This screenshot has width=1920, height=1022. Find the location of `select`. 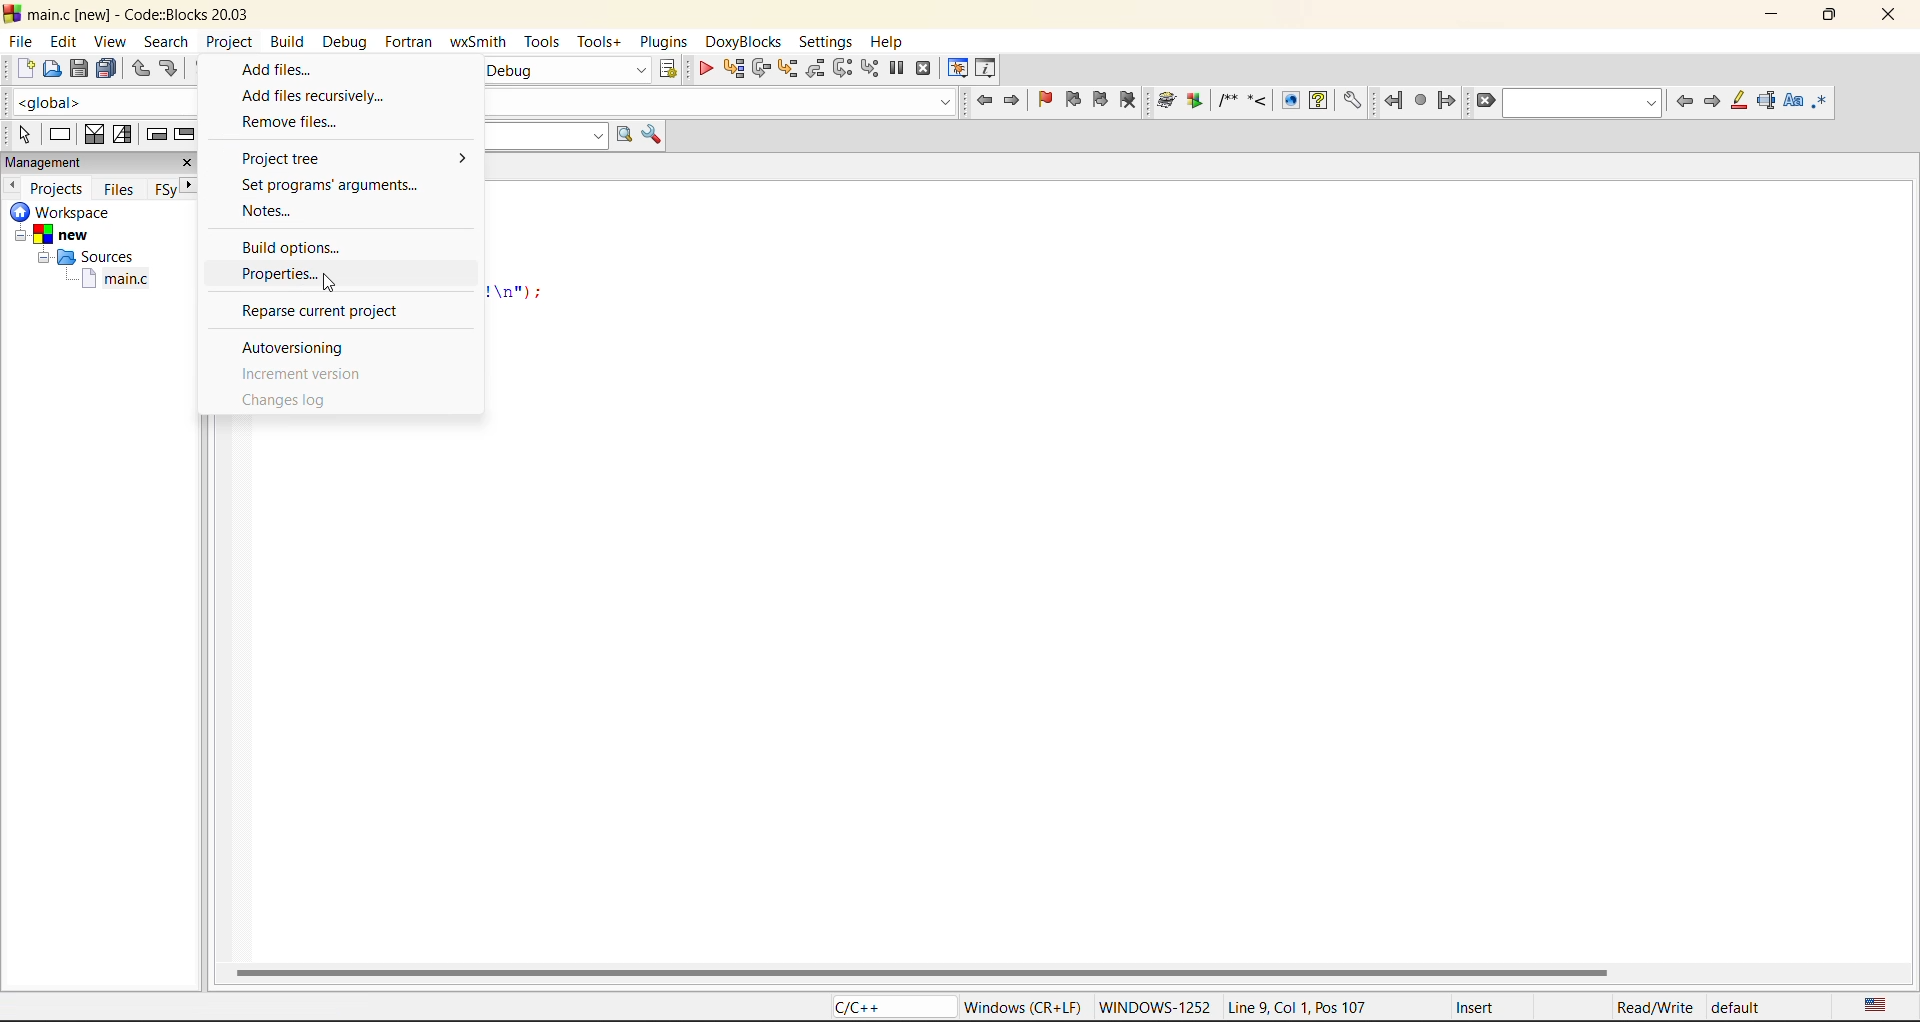

select is located at coordinates (19, 131).